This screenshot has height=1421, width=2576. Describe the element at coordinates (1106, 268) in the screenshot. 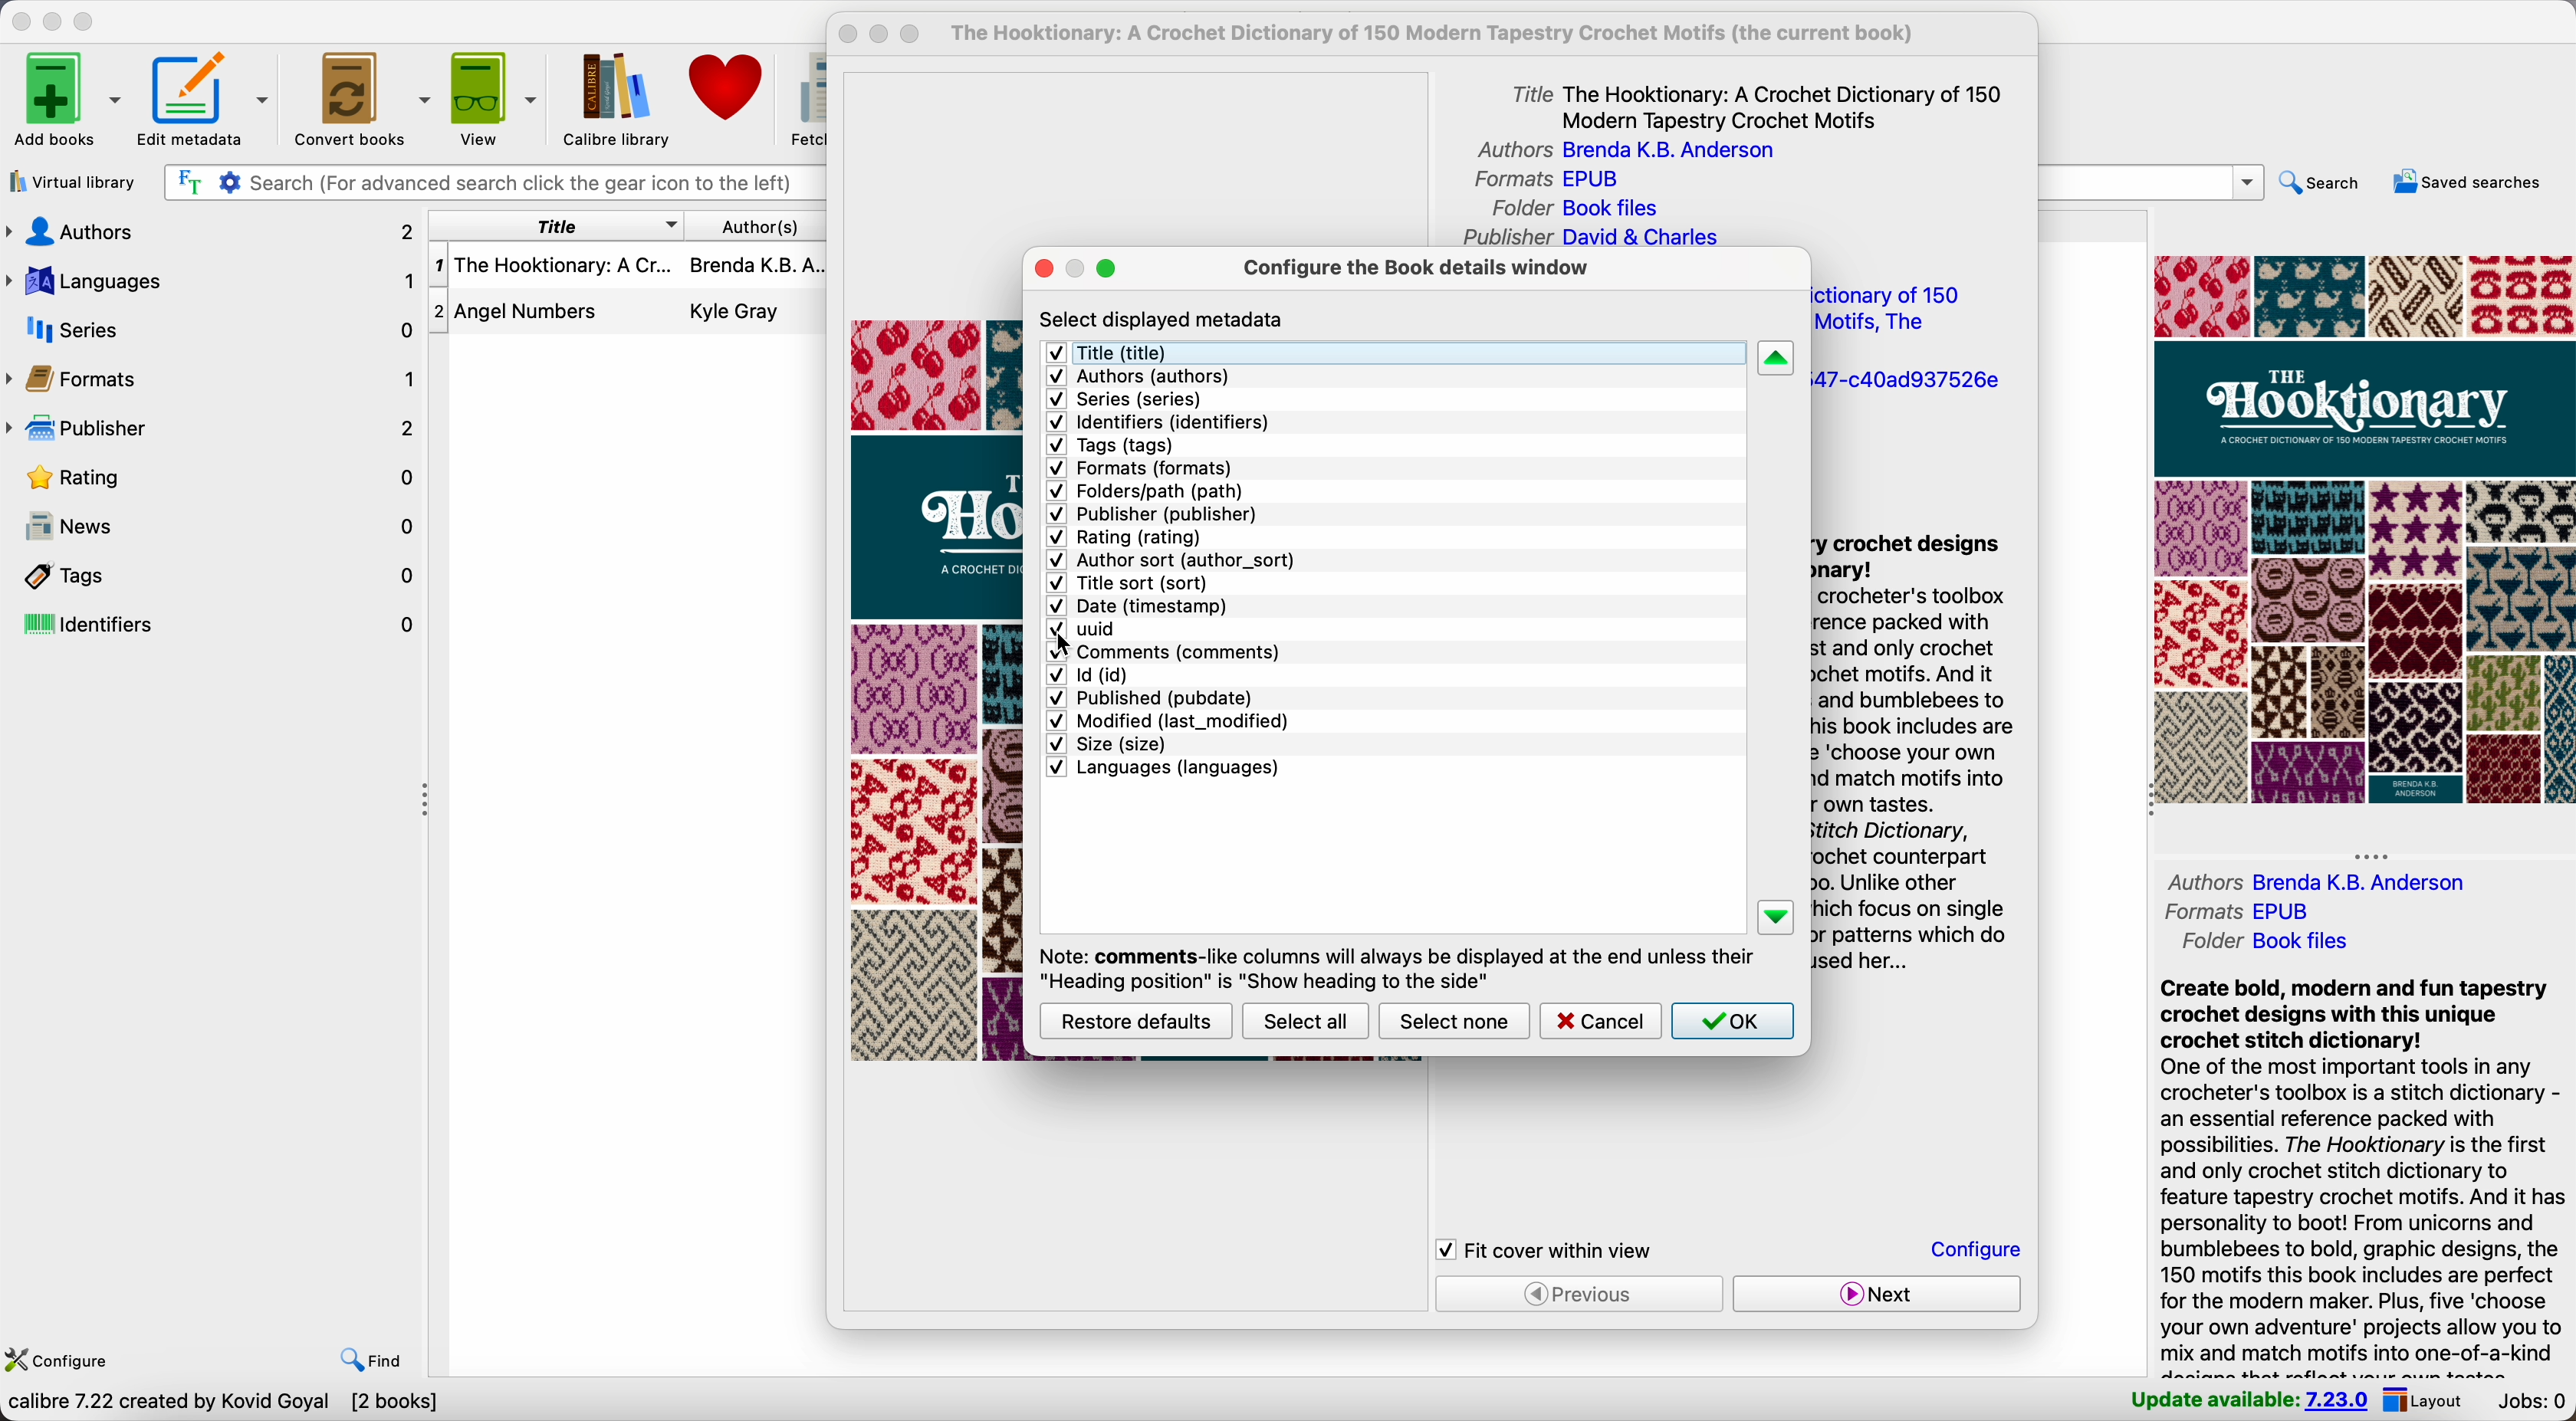

I see `maximize` at that location.